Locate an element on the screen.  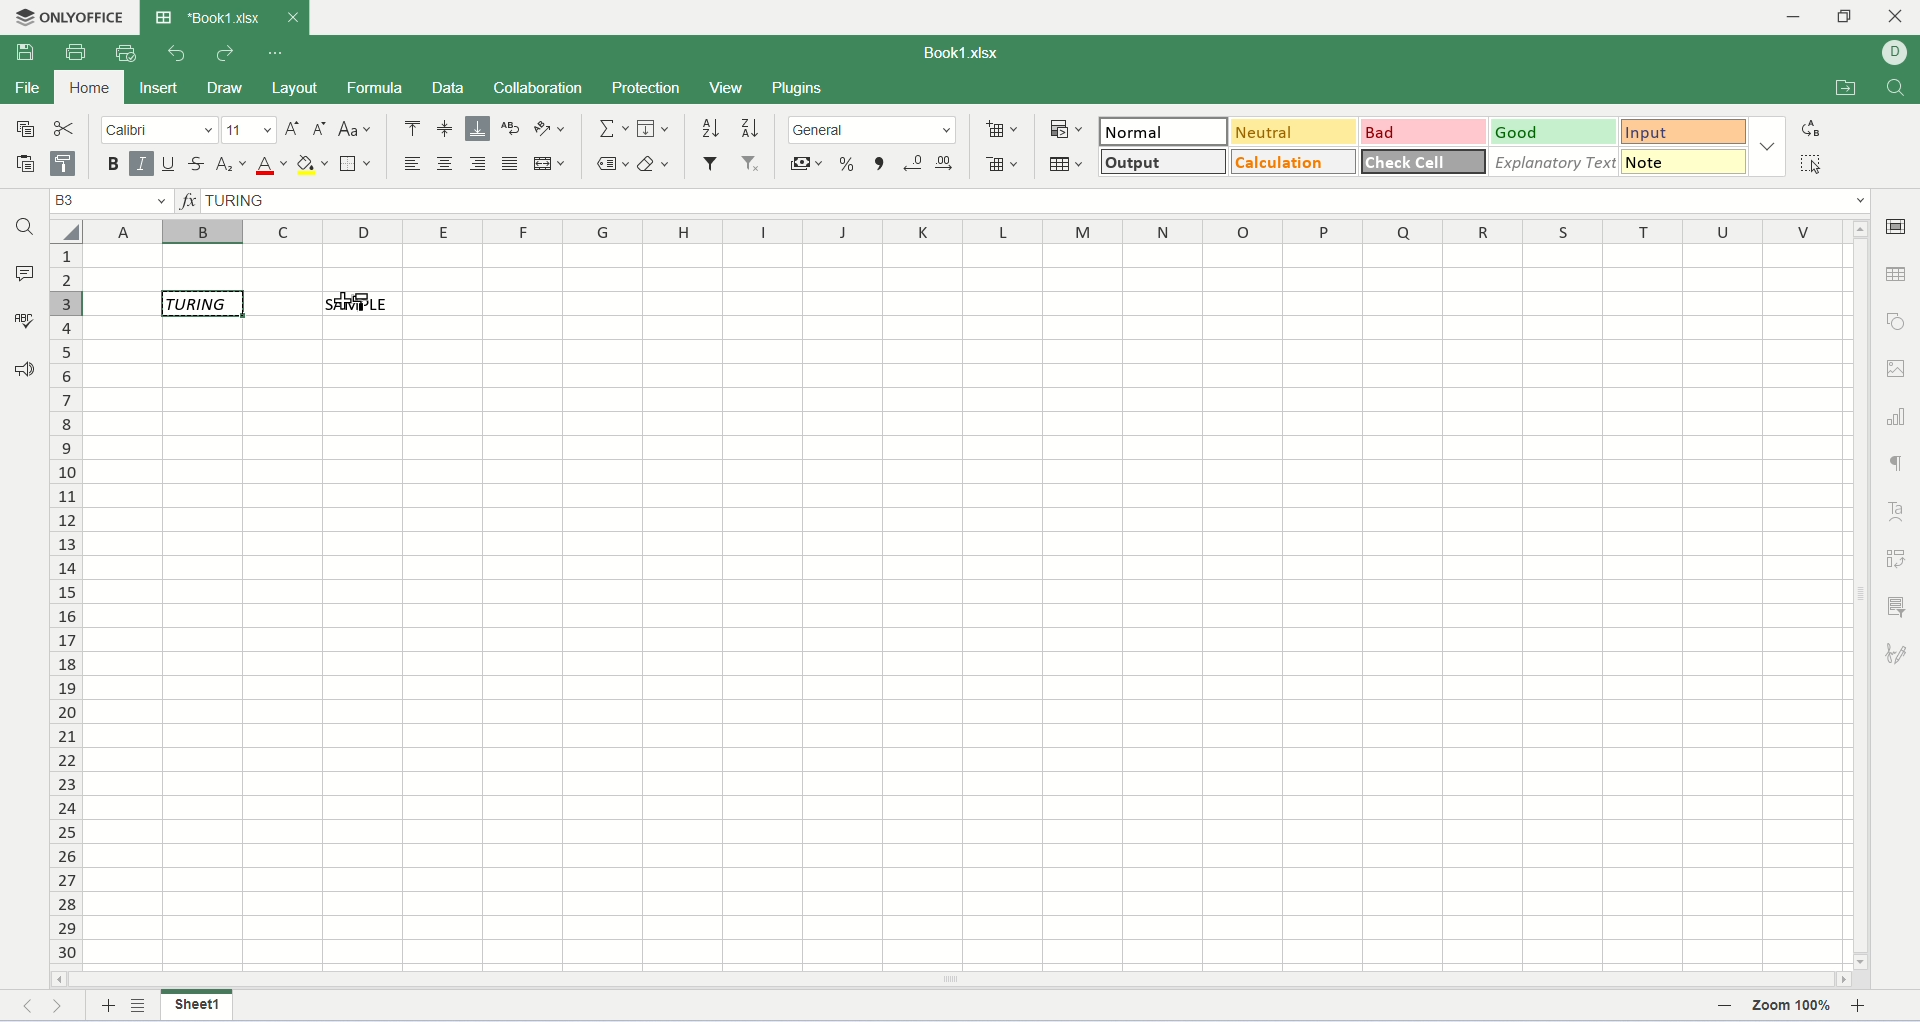
object settings is located at coordinates (1900, 321).